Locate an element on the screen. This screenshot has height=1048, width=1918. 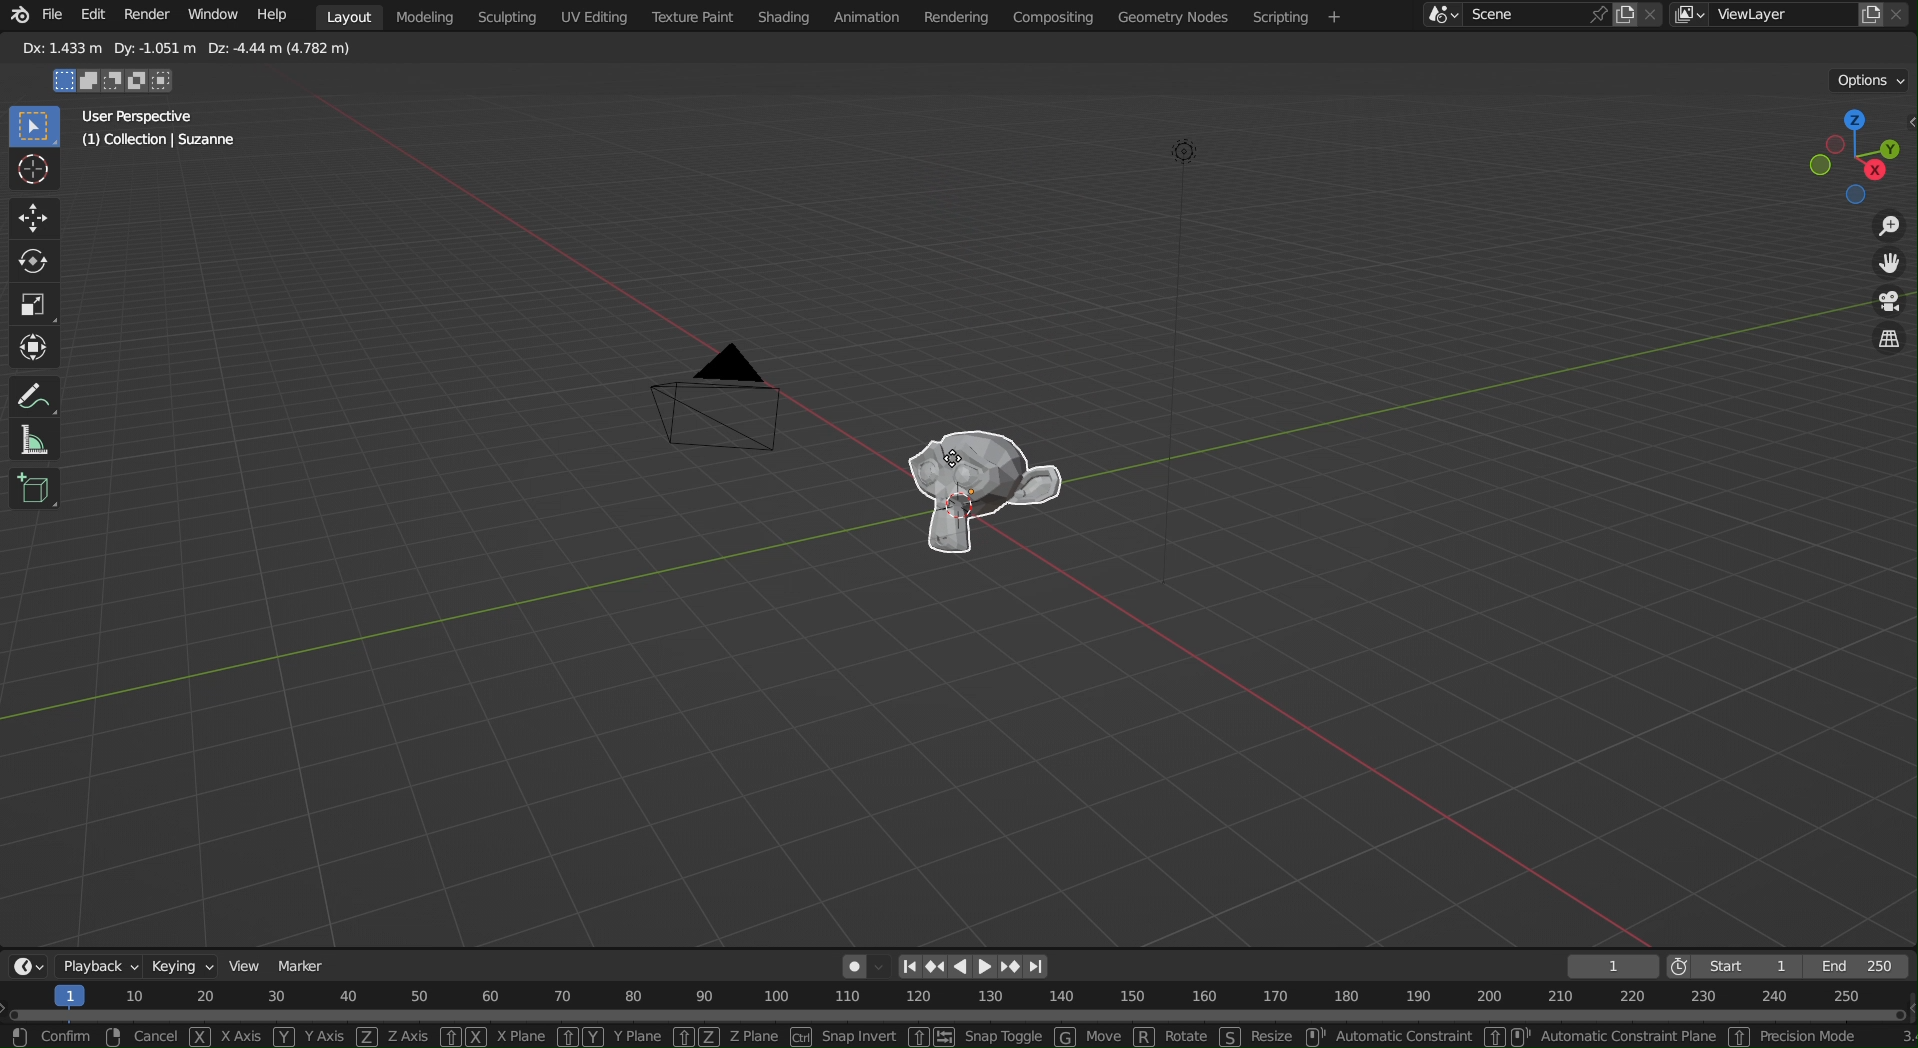
snap invert is located at coordinates (860, 1037).